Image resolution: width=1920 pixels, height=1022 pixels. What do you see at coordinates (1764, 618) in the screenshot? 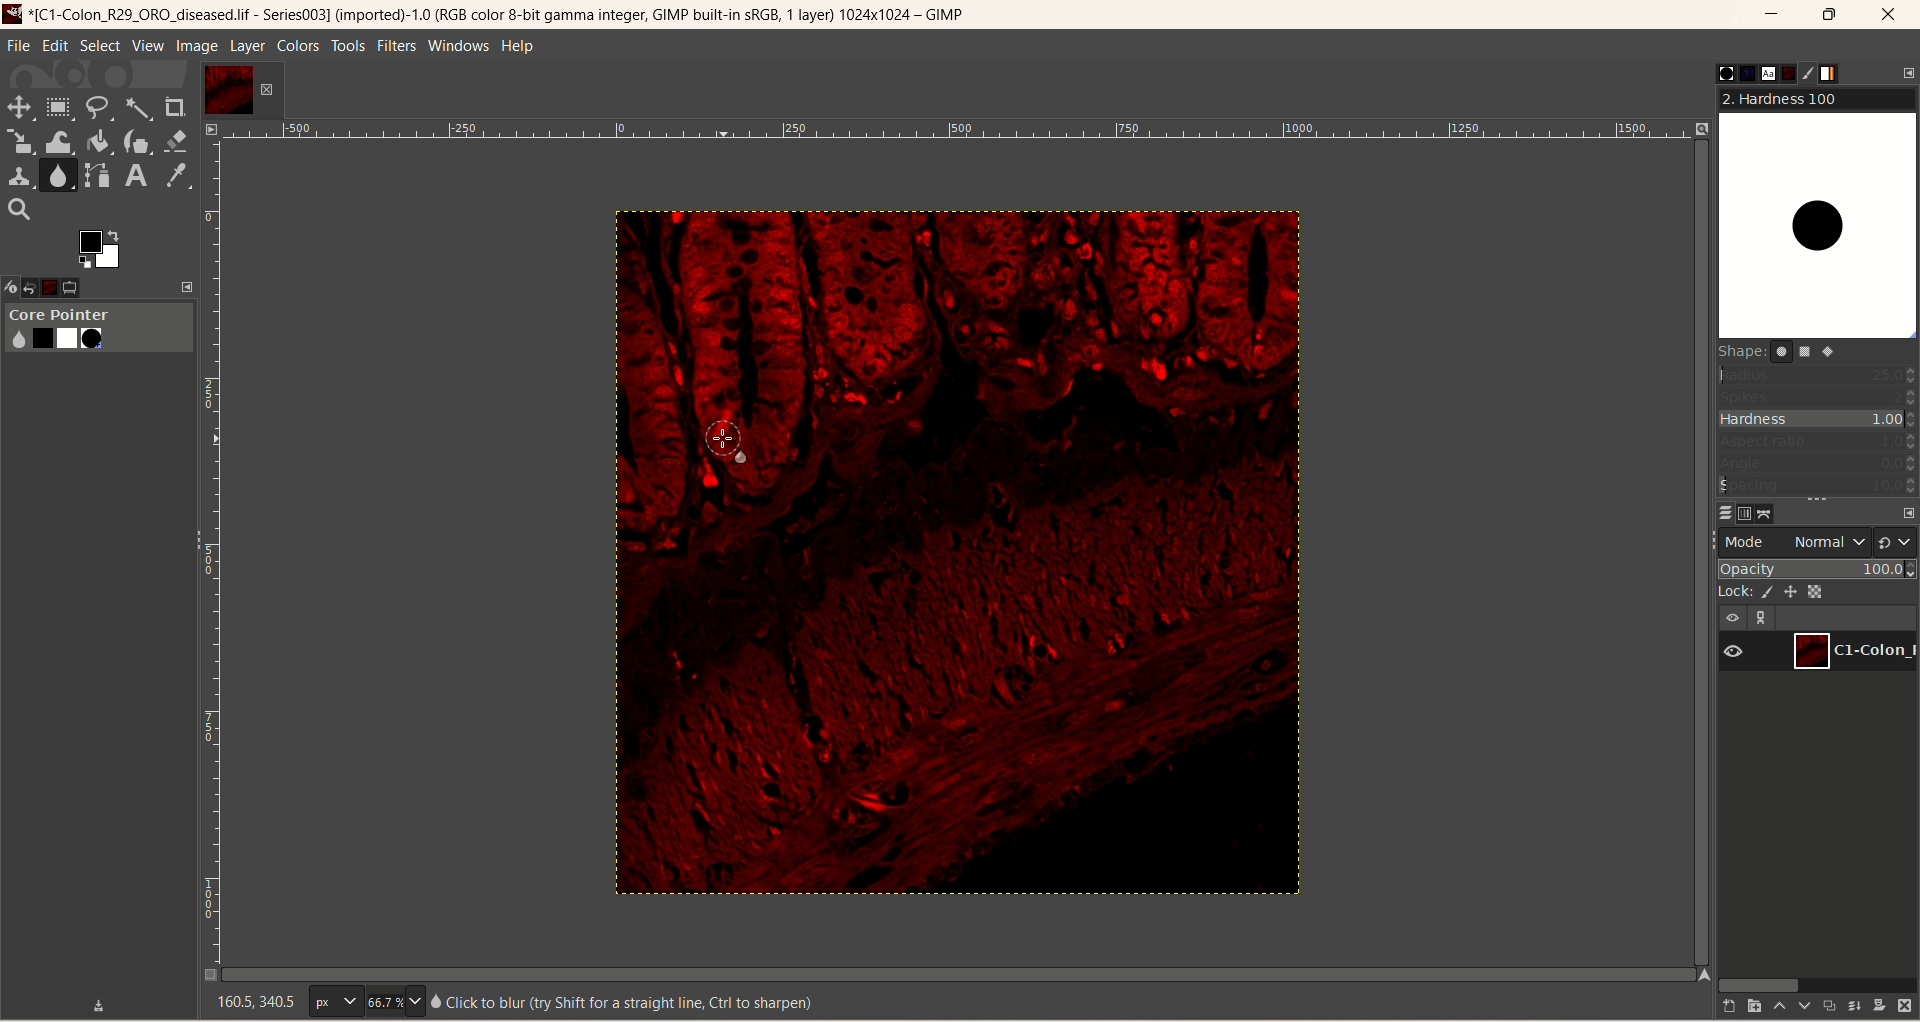
I see `link layer` at bounding box center [1764, 618].